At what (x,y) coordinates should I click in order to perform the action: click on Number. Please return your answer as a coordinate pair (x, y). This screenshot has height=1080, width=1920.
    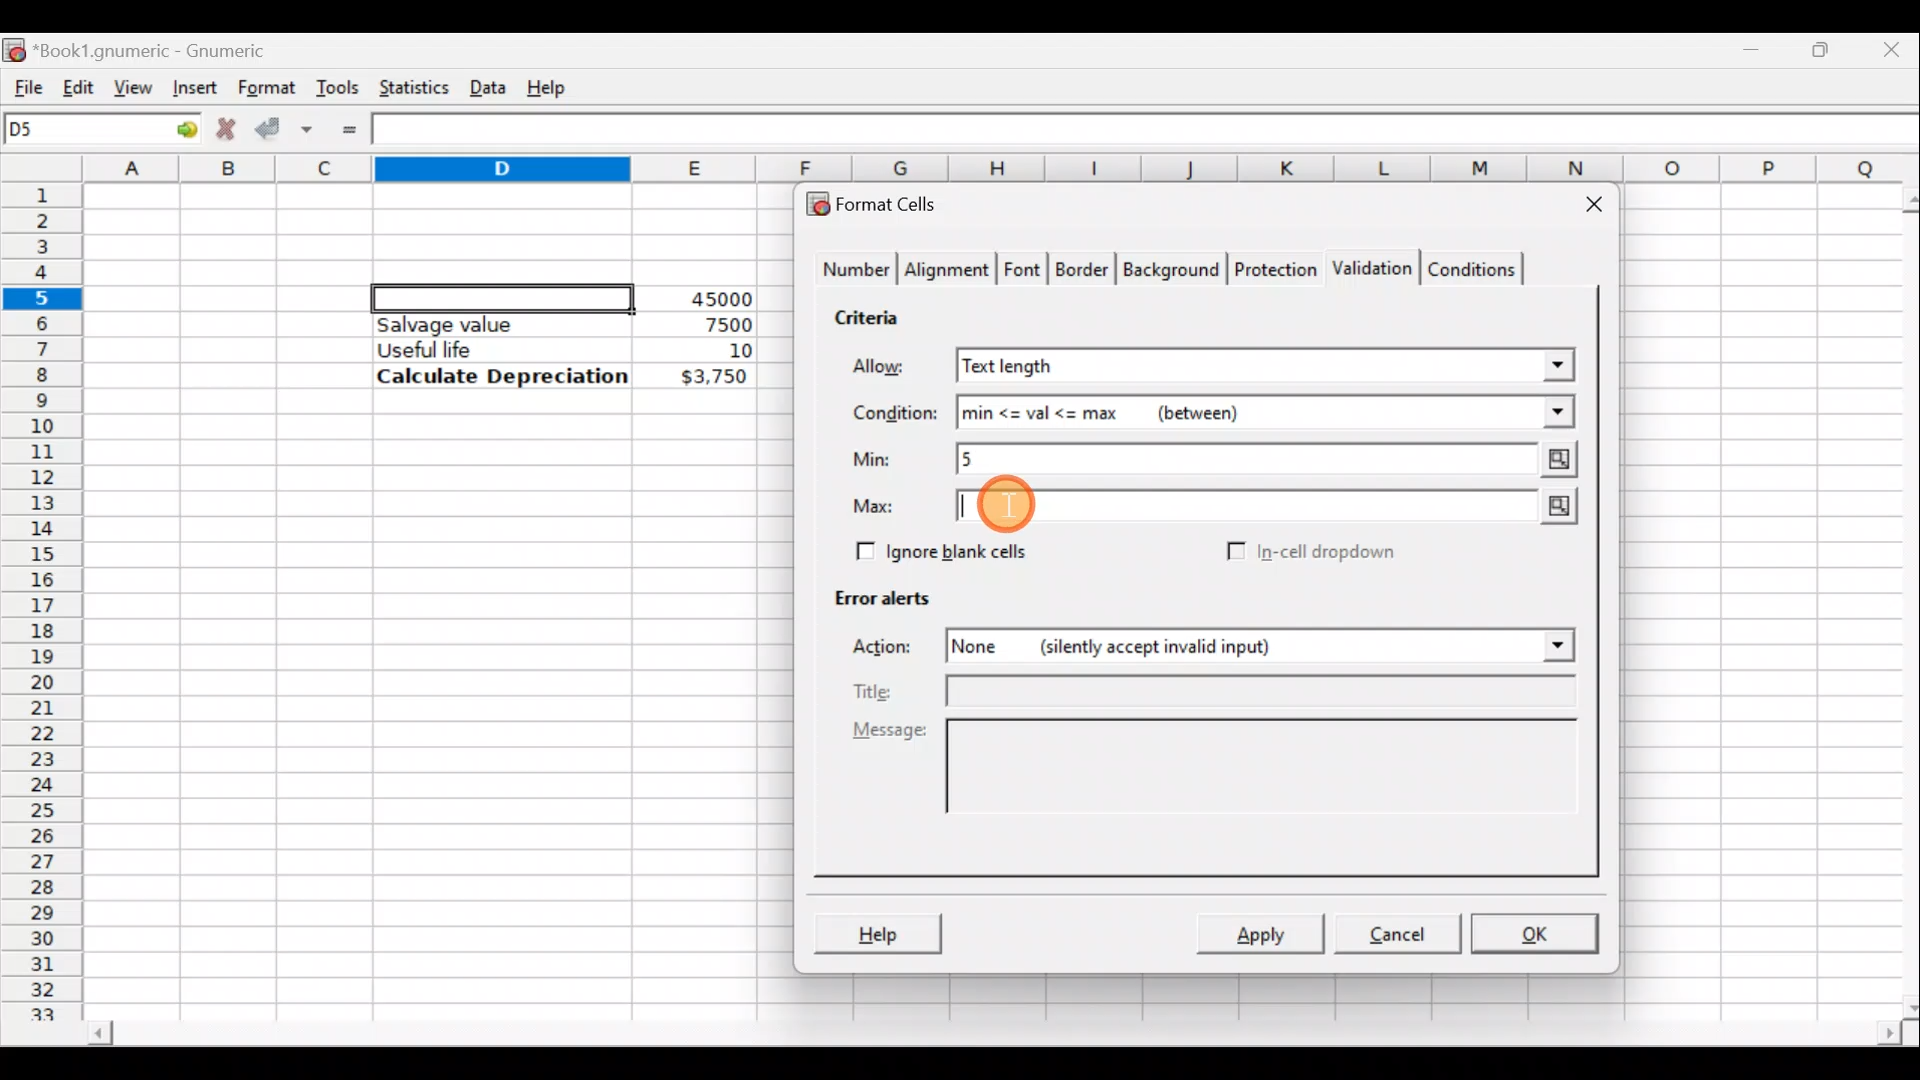
    Looking at the image, I should click on (851, 272).